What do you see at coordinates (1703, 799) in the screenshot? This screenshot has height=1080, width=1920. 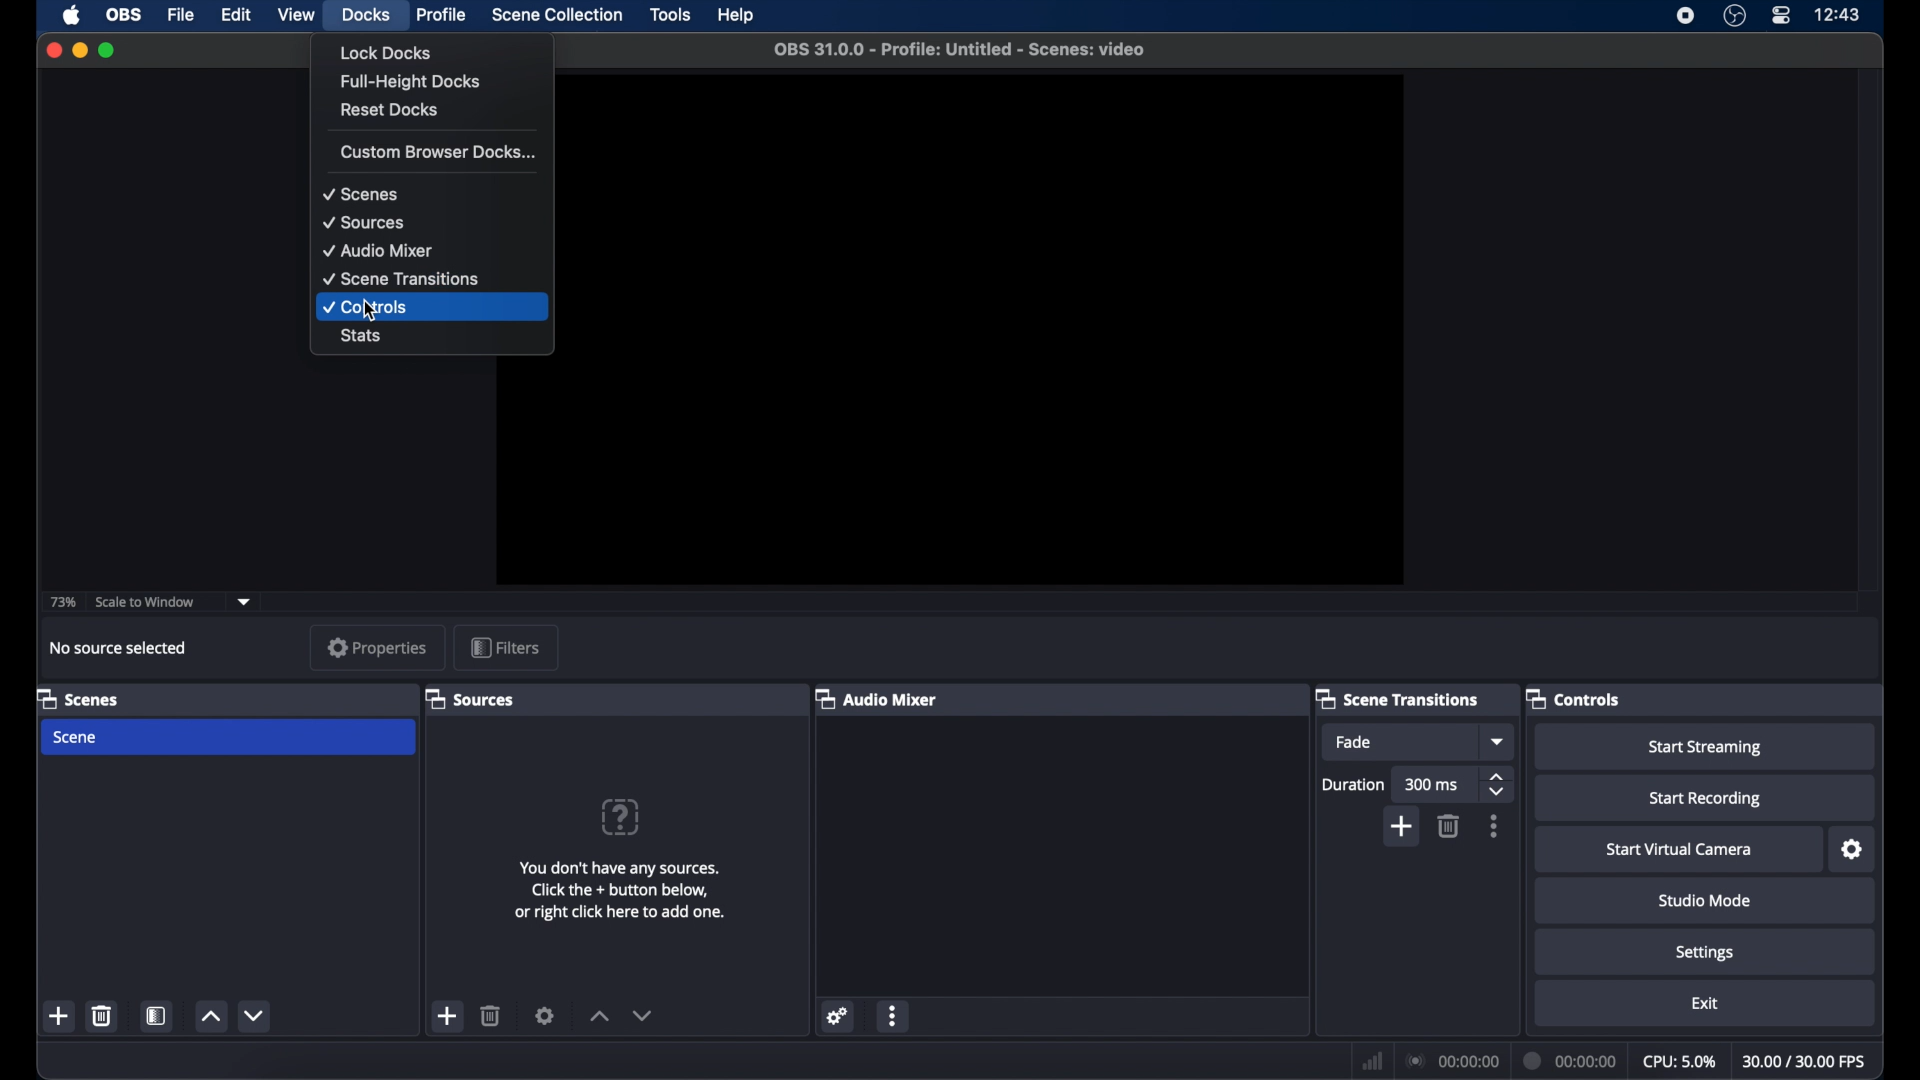 I see `start recording` at bounding box center [1703, 799].